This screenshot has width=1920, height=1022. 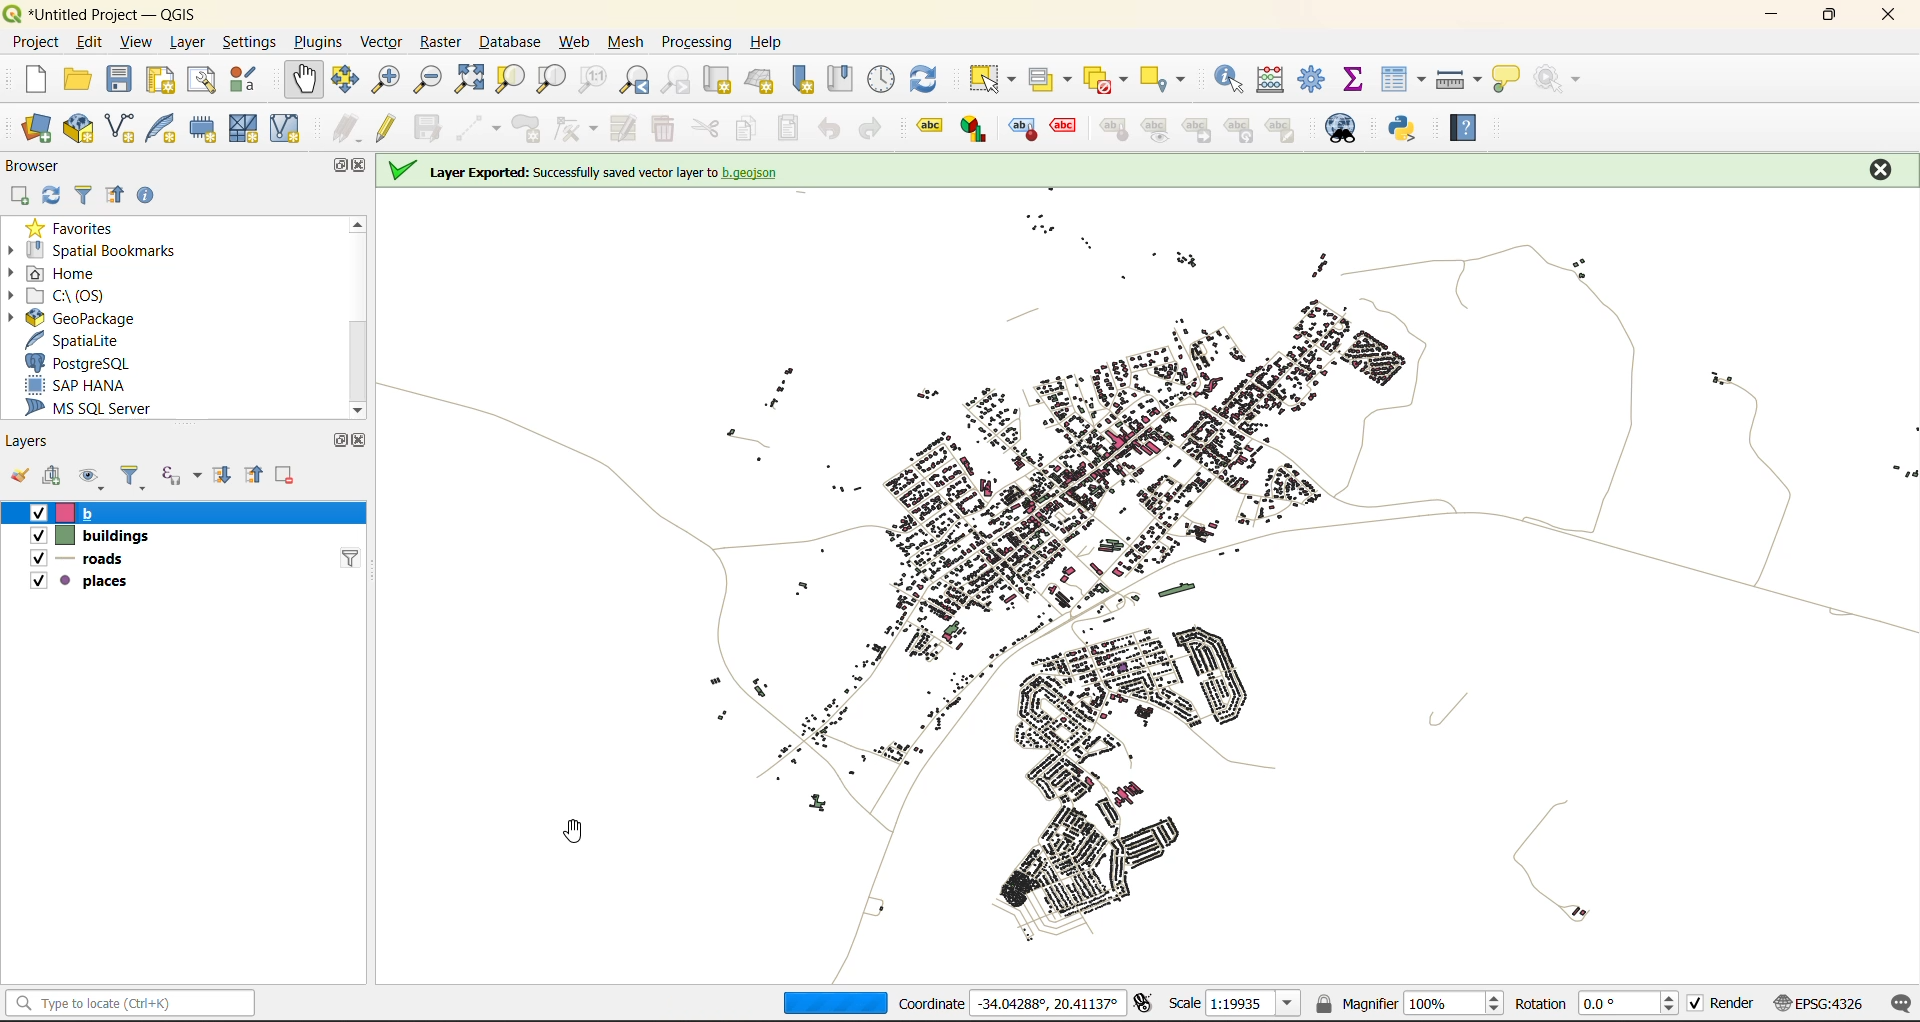 What do you see at coordinates (241, 128) in the screenshot?
I see `new mesh` at bounding box center [241, 128].